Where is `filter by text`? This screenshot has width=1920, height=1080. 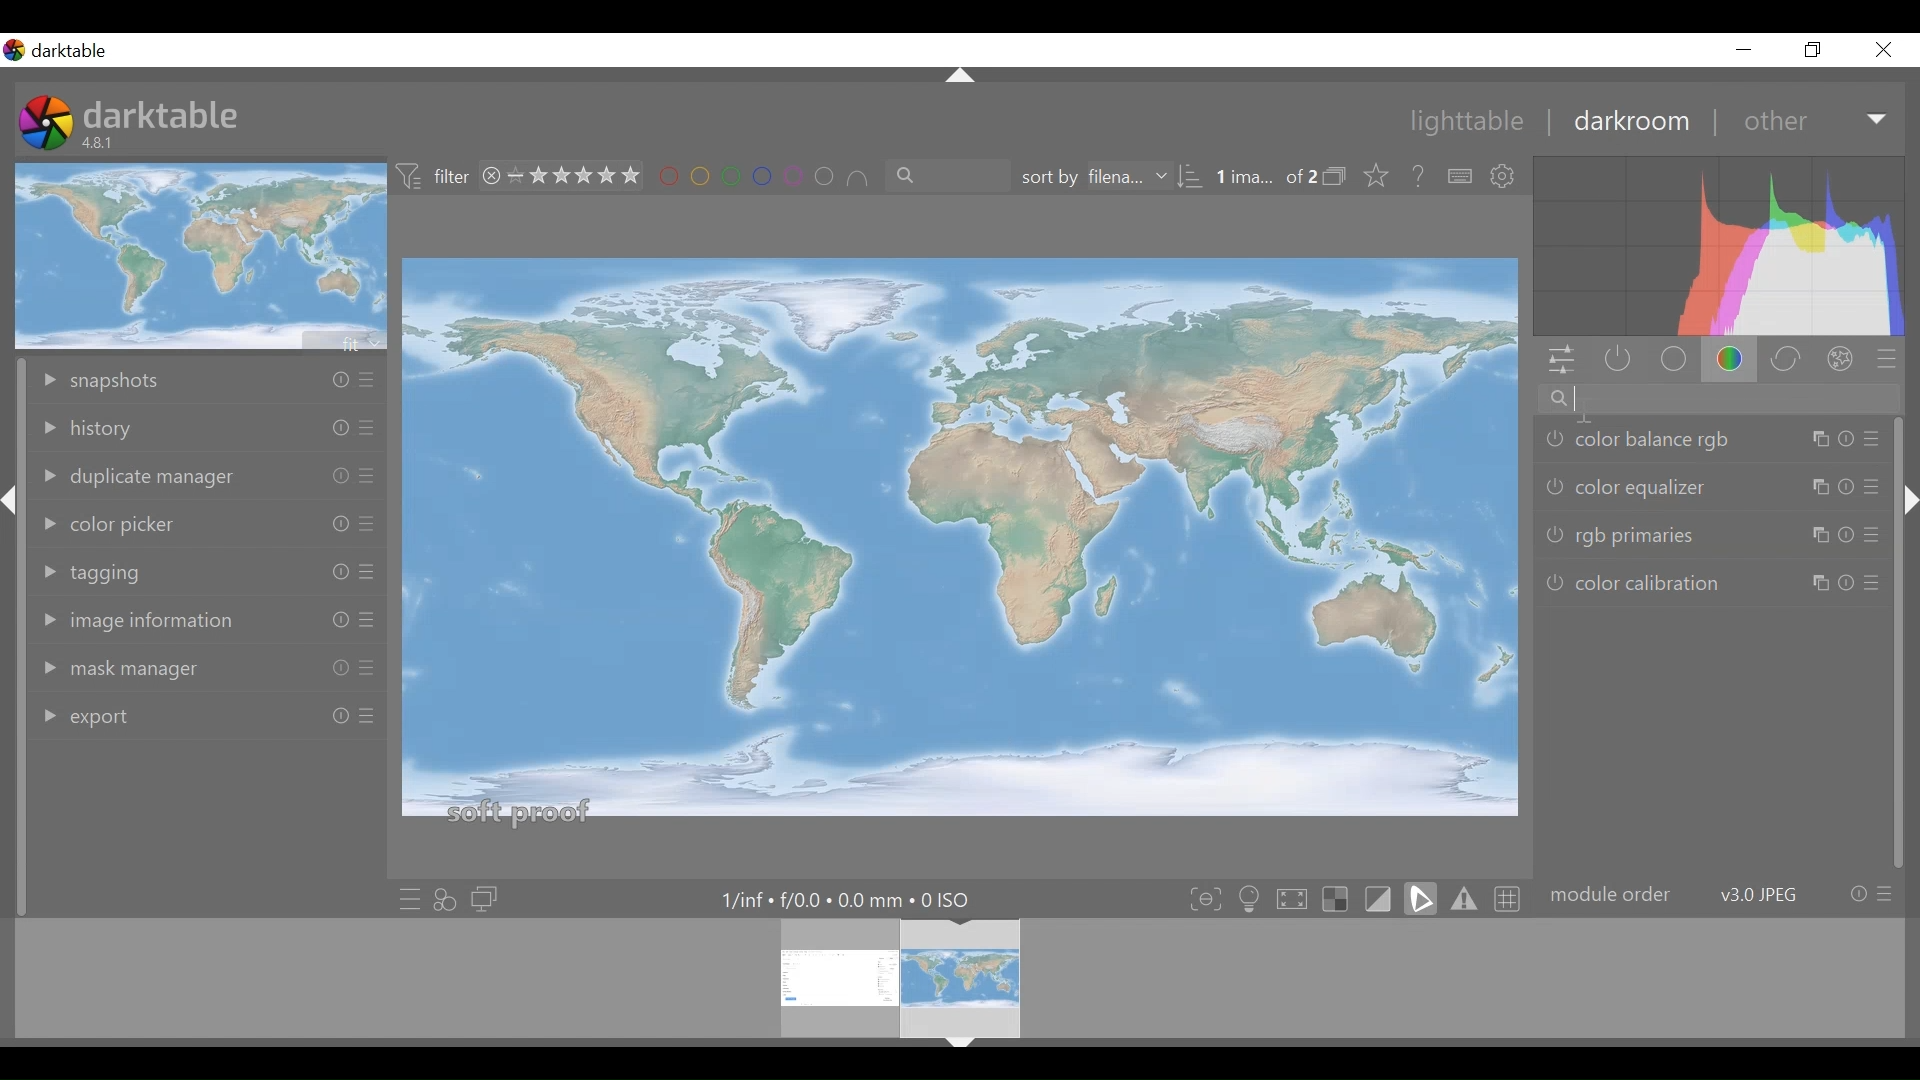 filter by text is located at coordinates (938, 177).